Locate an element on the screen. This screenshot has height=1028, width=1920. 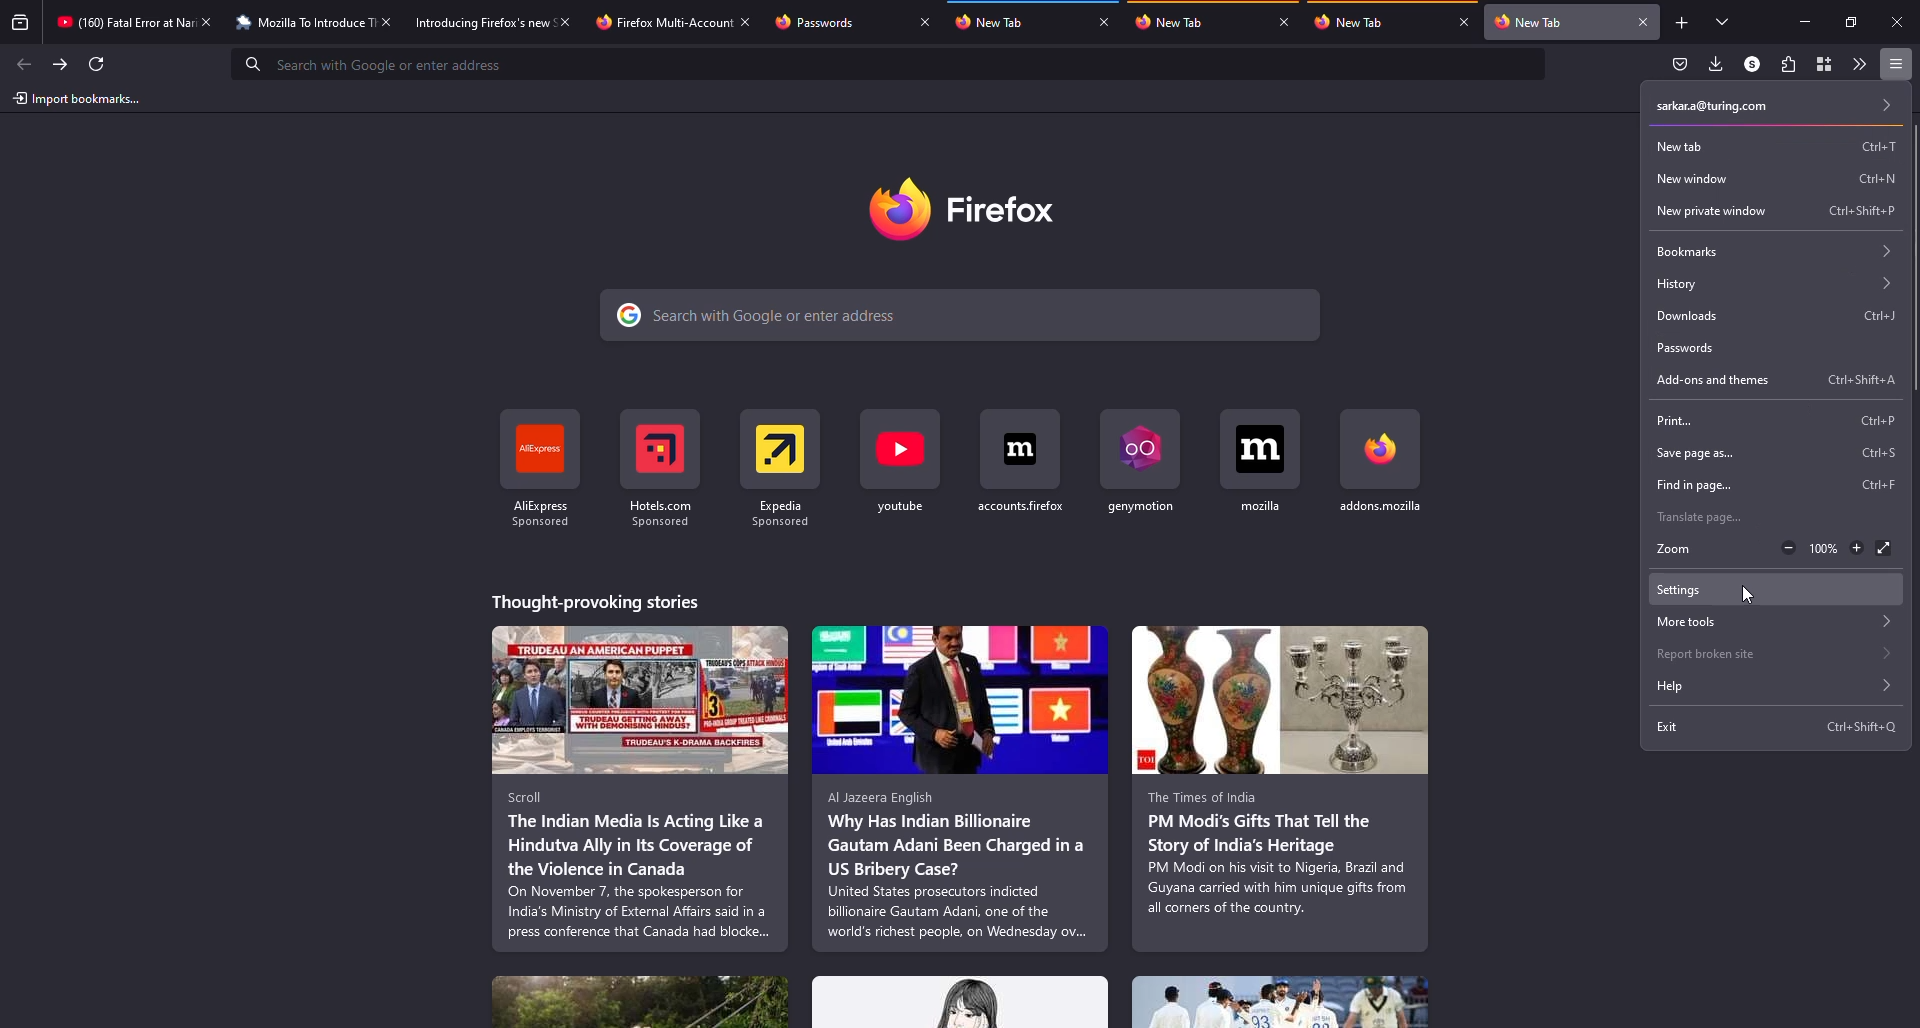
close is located at coordinates (1285, 22).